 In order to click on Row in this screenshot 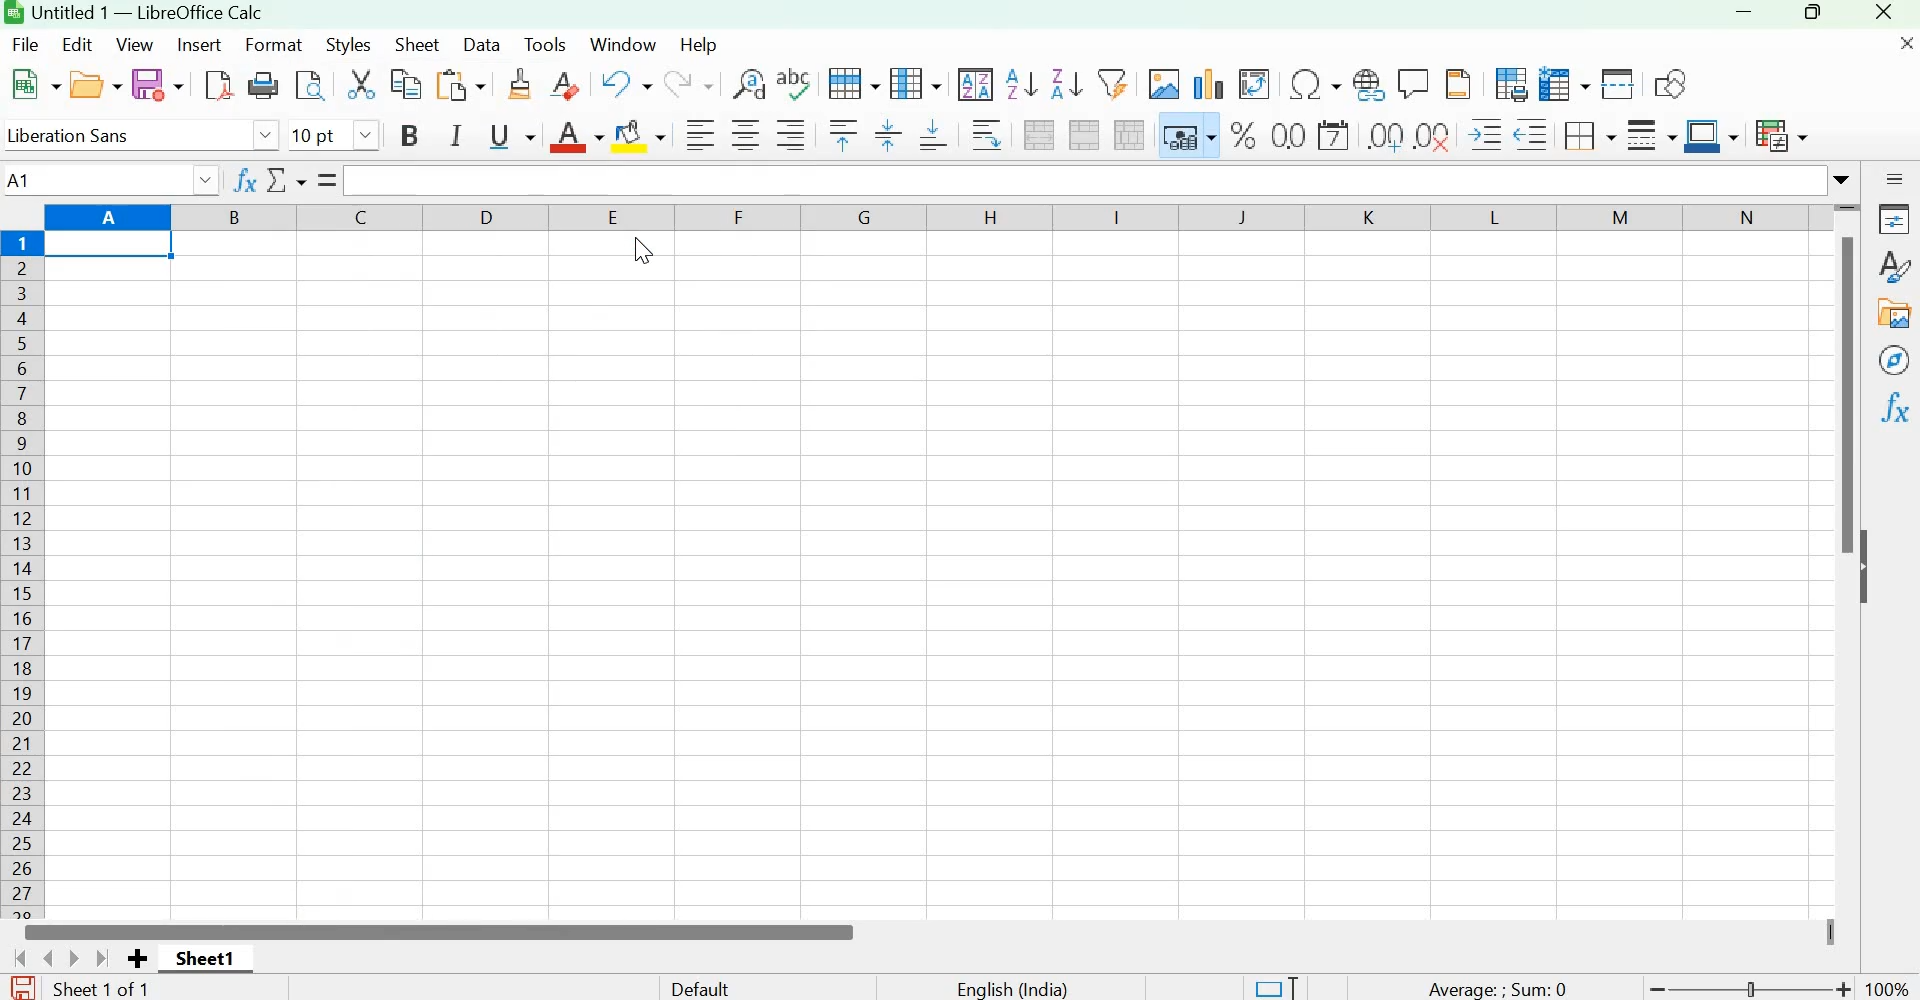, I will do `click(855, 83)`.